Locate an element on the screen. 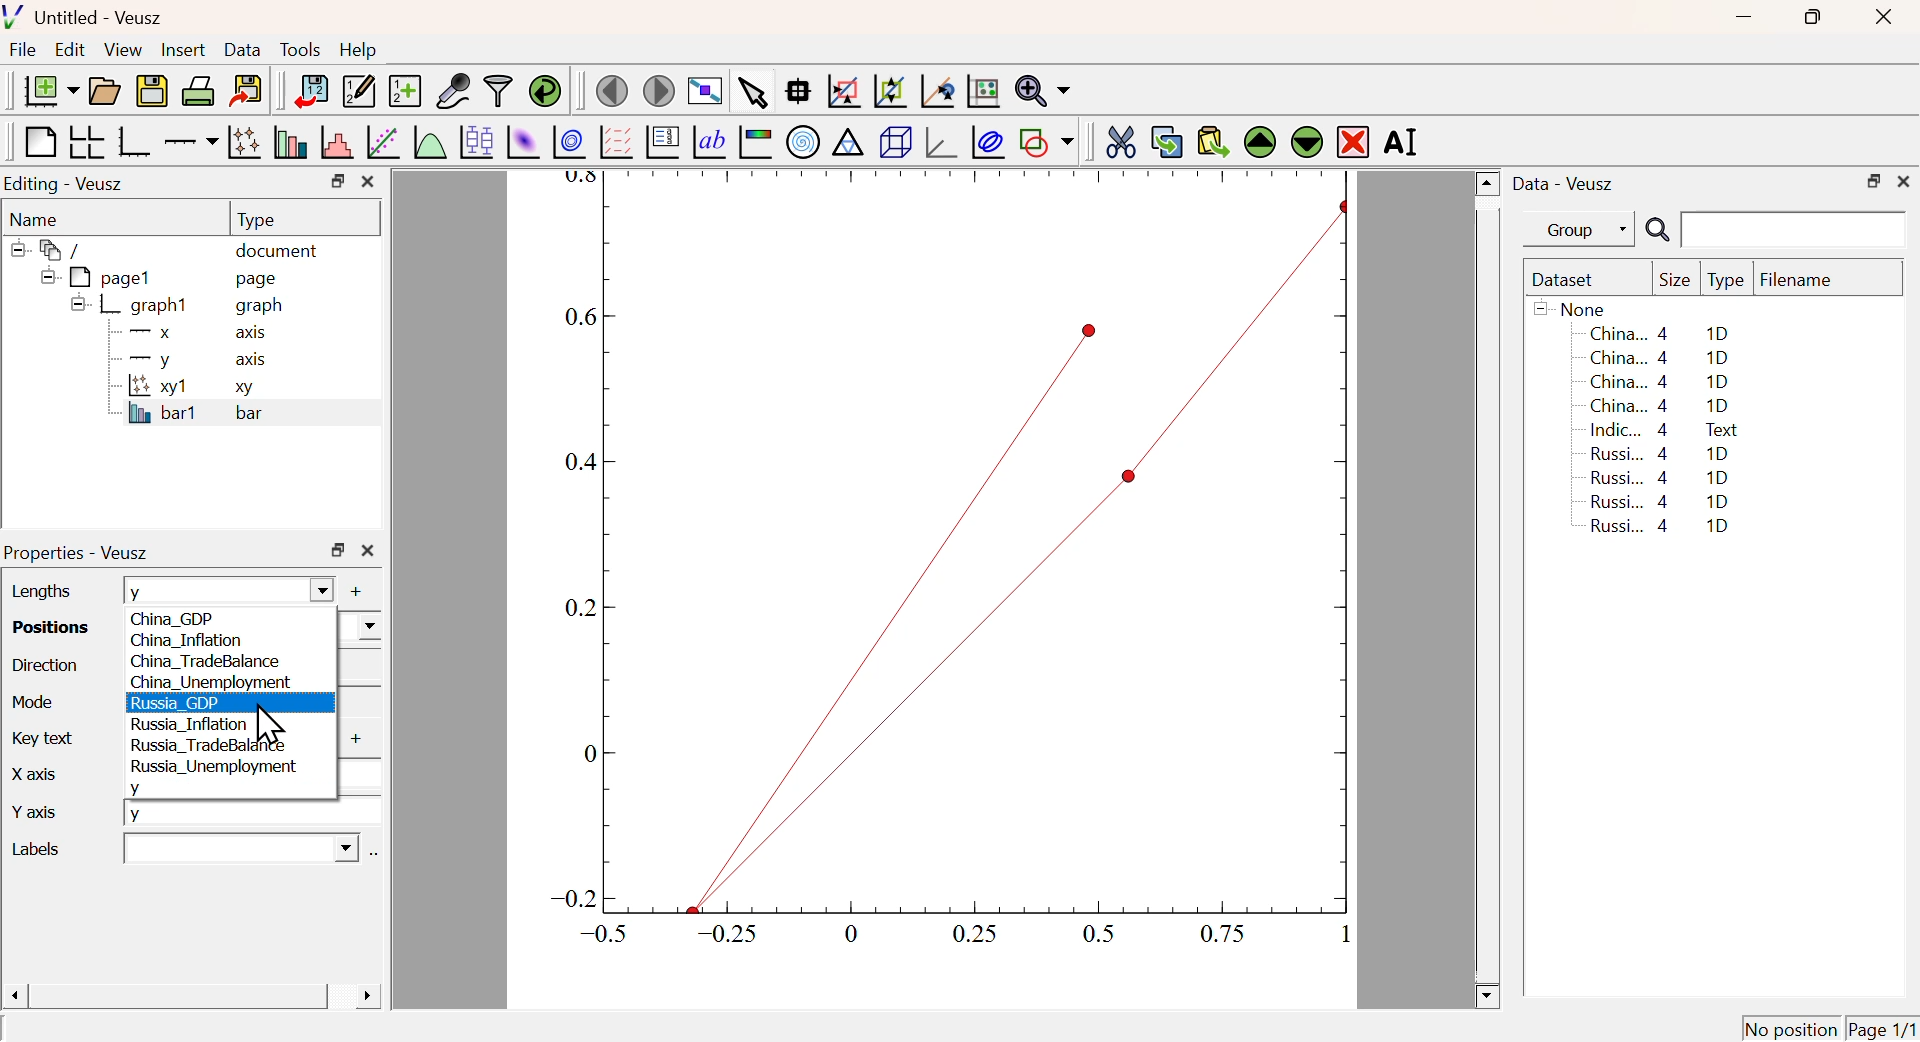 This screenshot has height=1042, width=1920. China... 4 1D is located at coordinates (1660, 406).